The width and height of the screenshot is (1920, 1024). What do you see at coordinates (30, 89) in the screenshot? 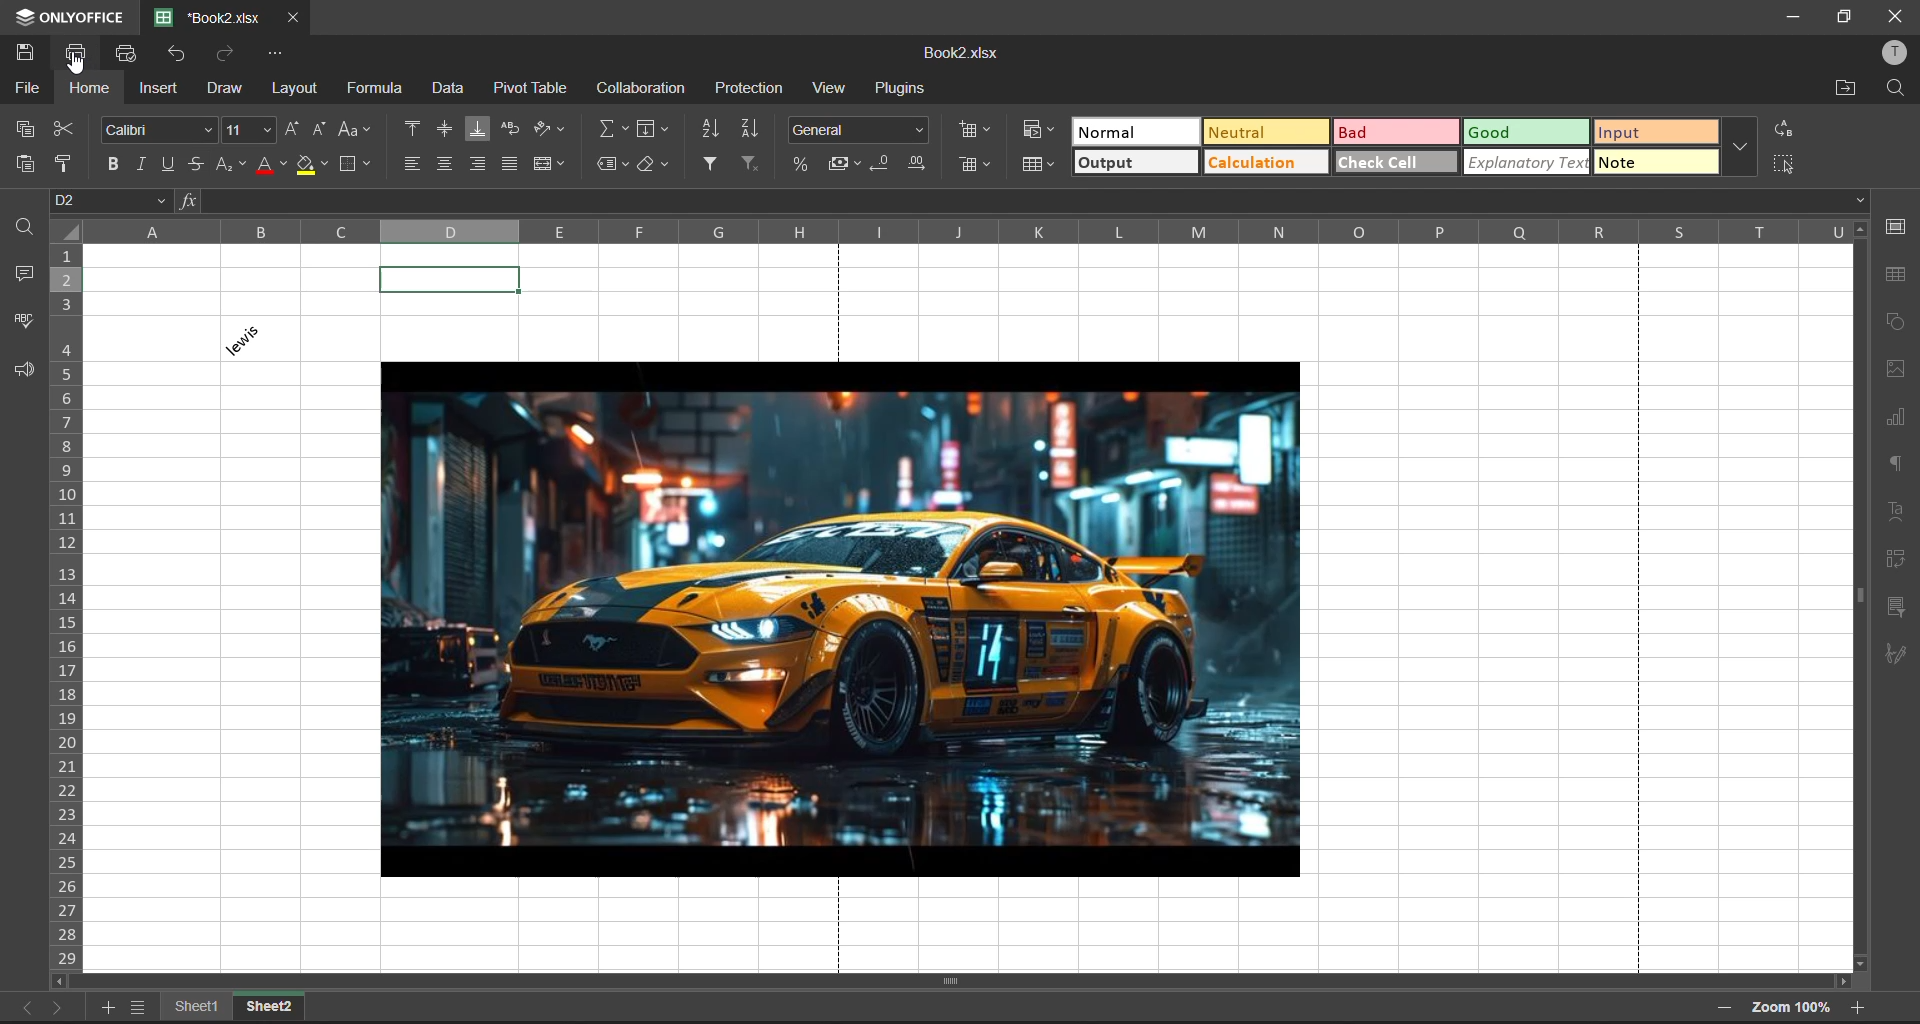
I see `file` at bounding box center [30, 89].